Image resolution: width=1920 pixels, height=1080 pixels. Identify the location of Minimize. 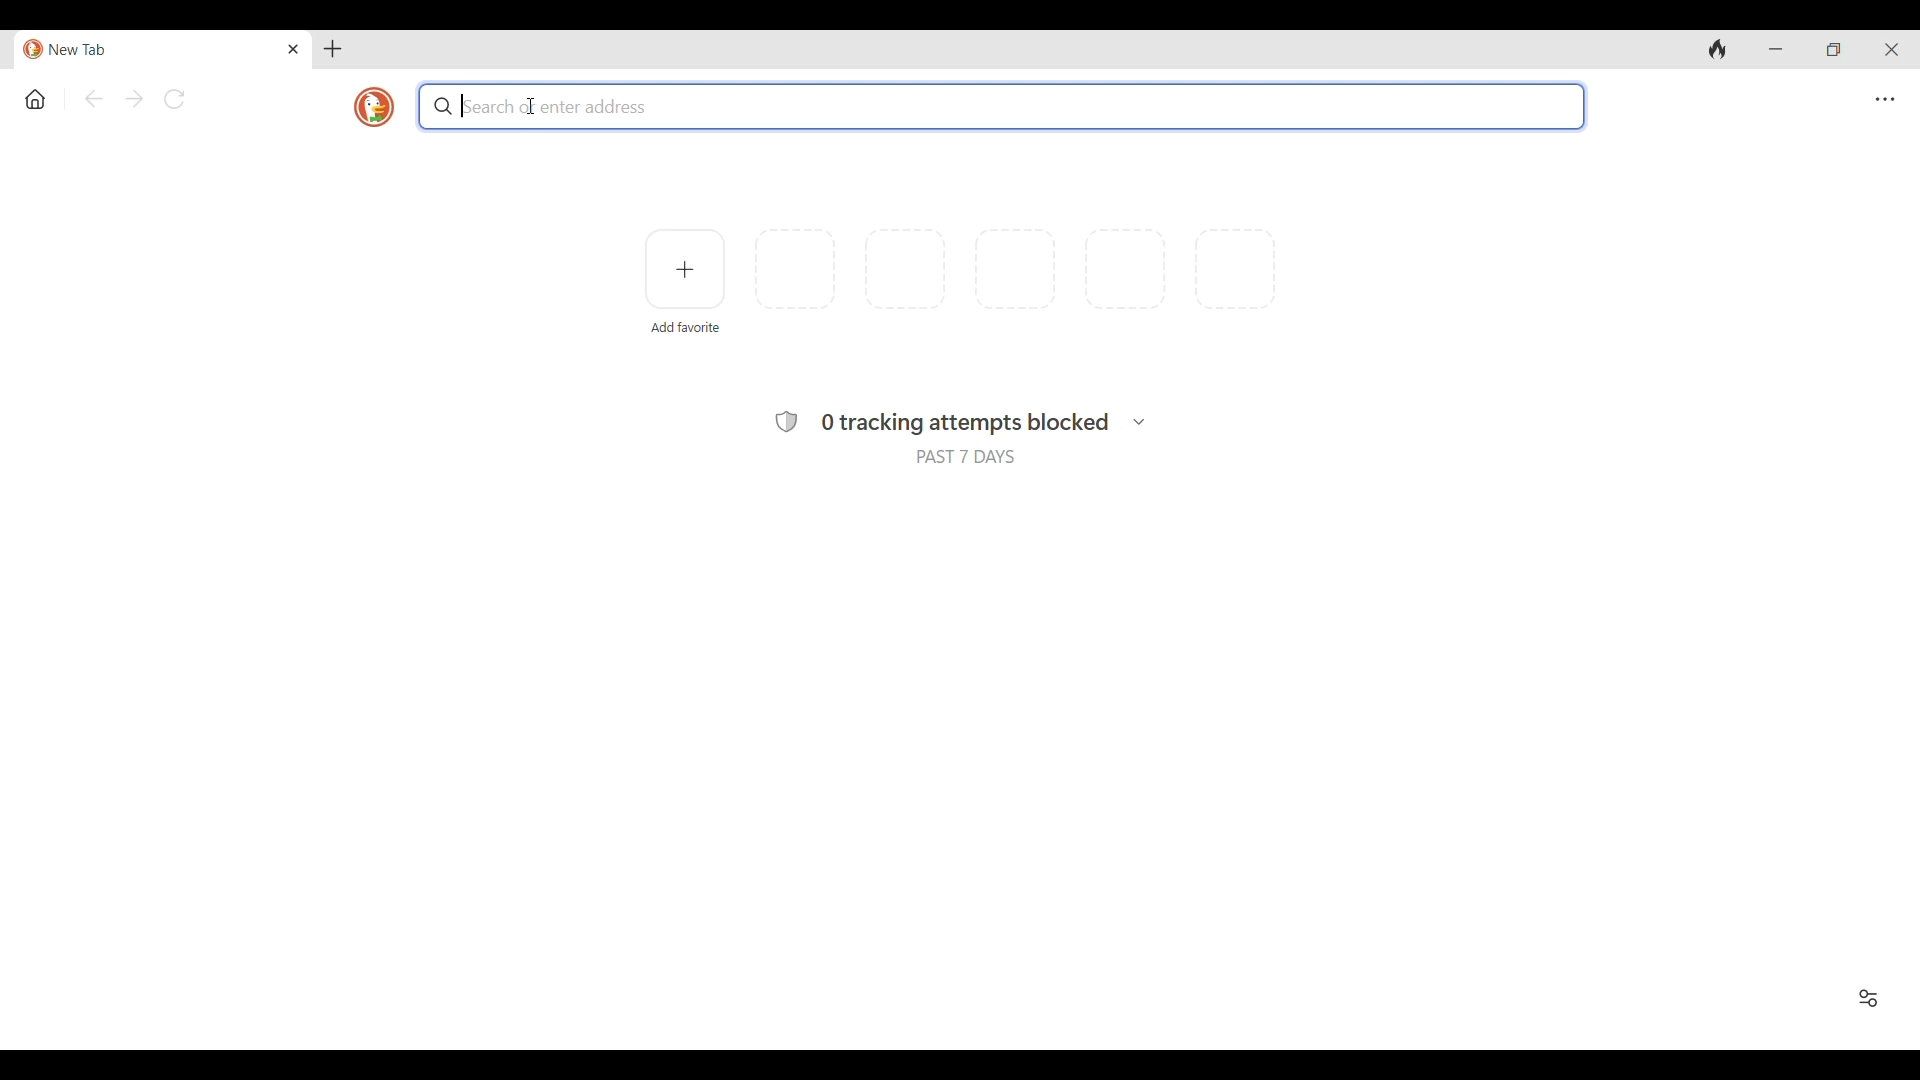
(1776, 49).